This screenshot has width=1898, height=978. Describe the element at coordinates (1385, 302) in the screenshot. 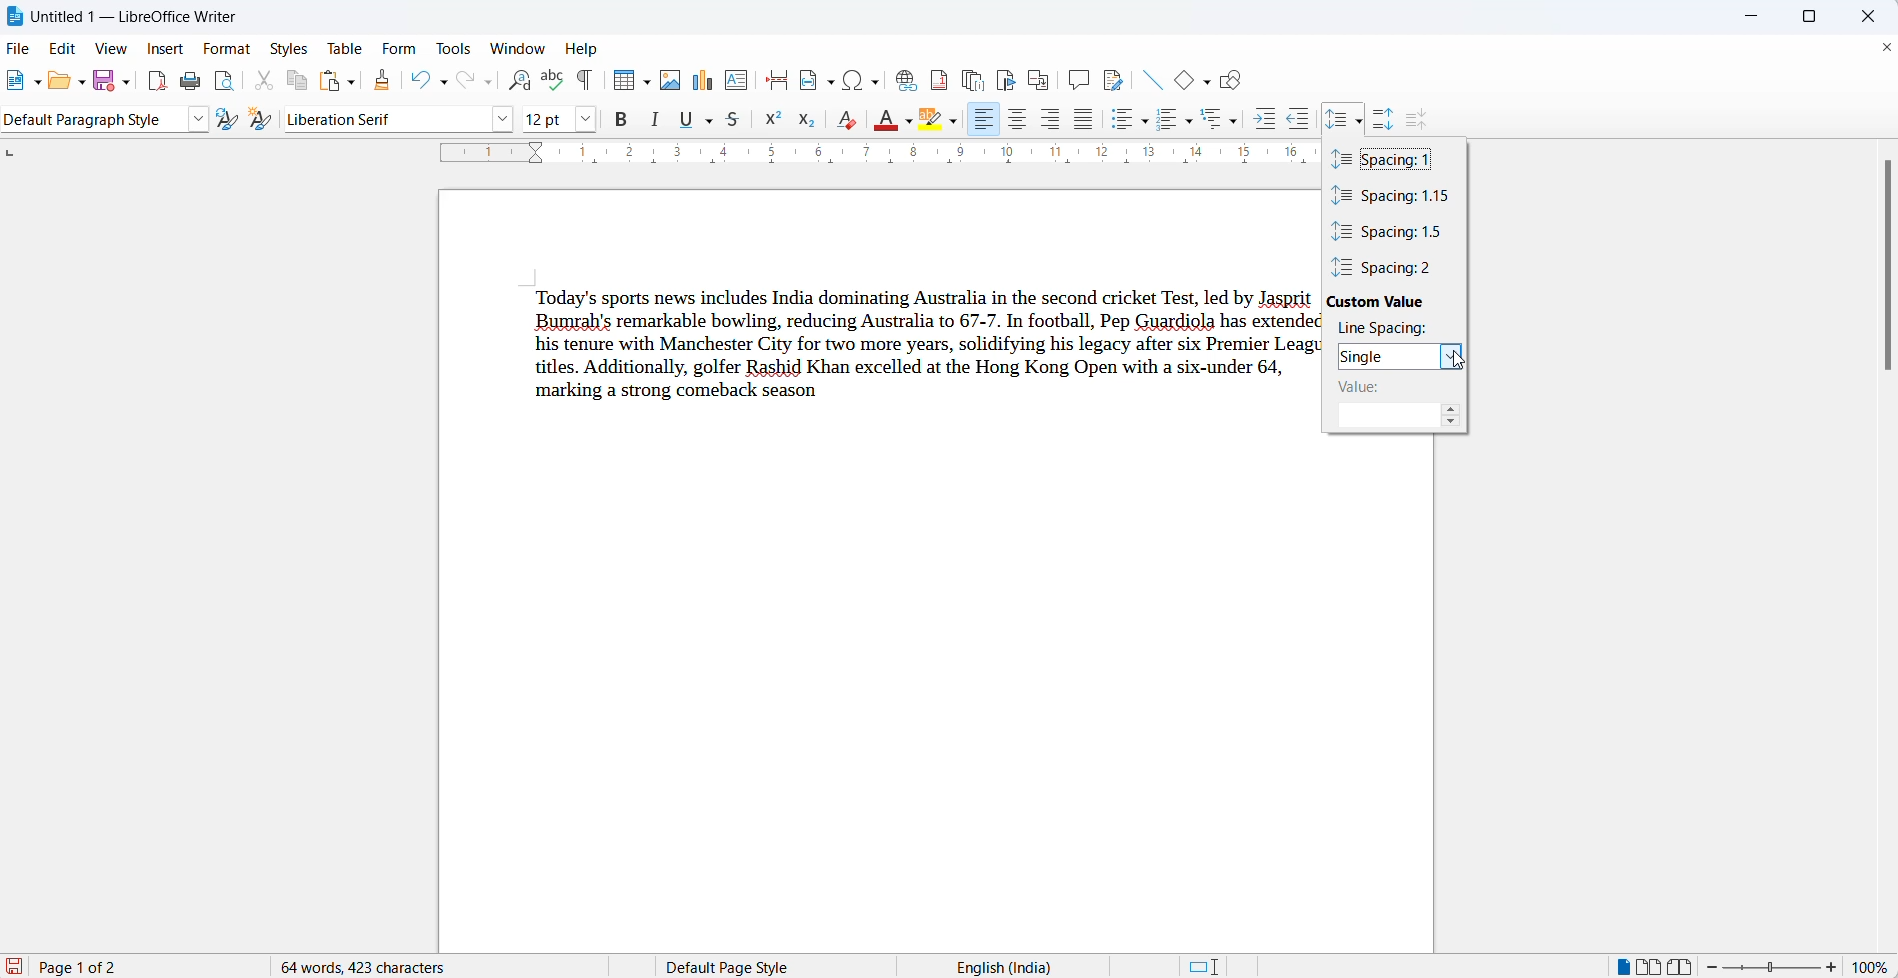

I see `custom value heading` at that location.